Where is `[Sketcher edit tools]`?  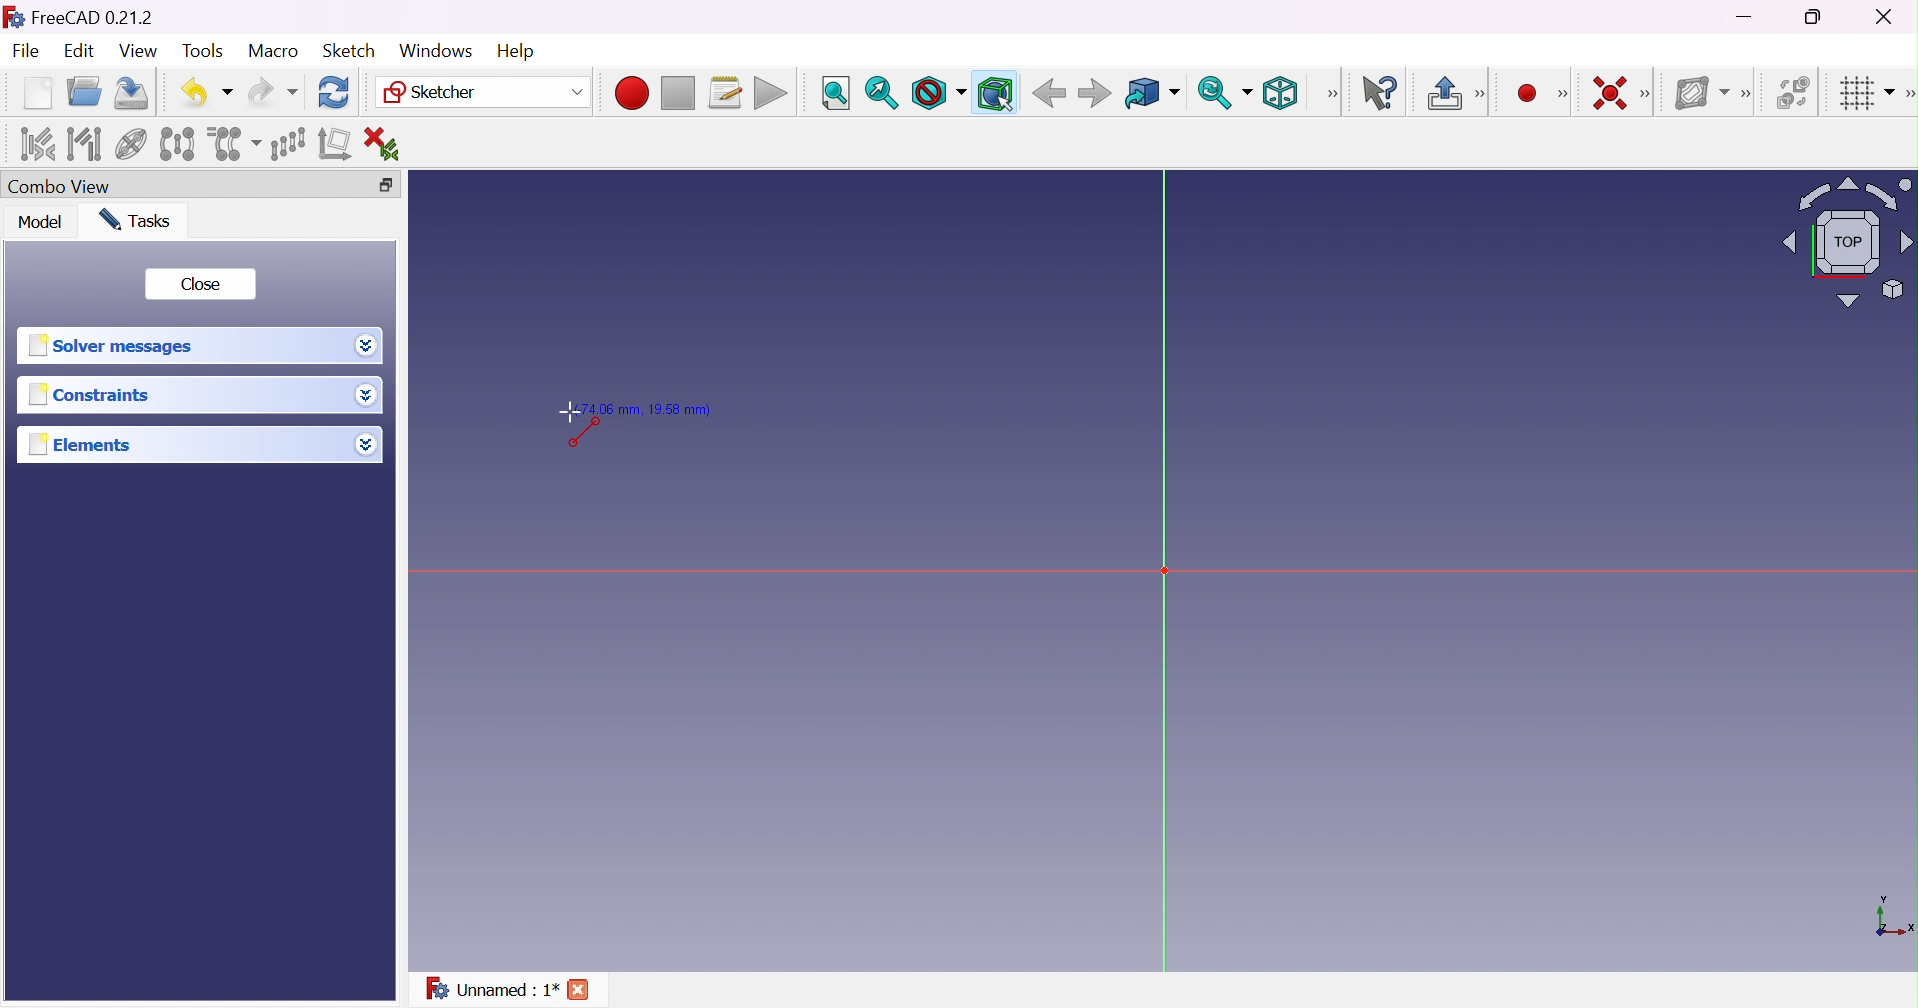
[Sketcher edit tools] is located at coordinates (1906, 97).